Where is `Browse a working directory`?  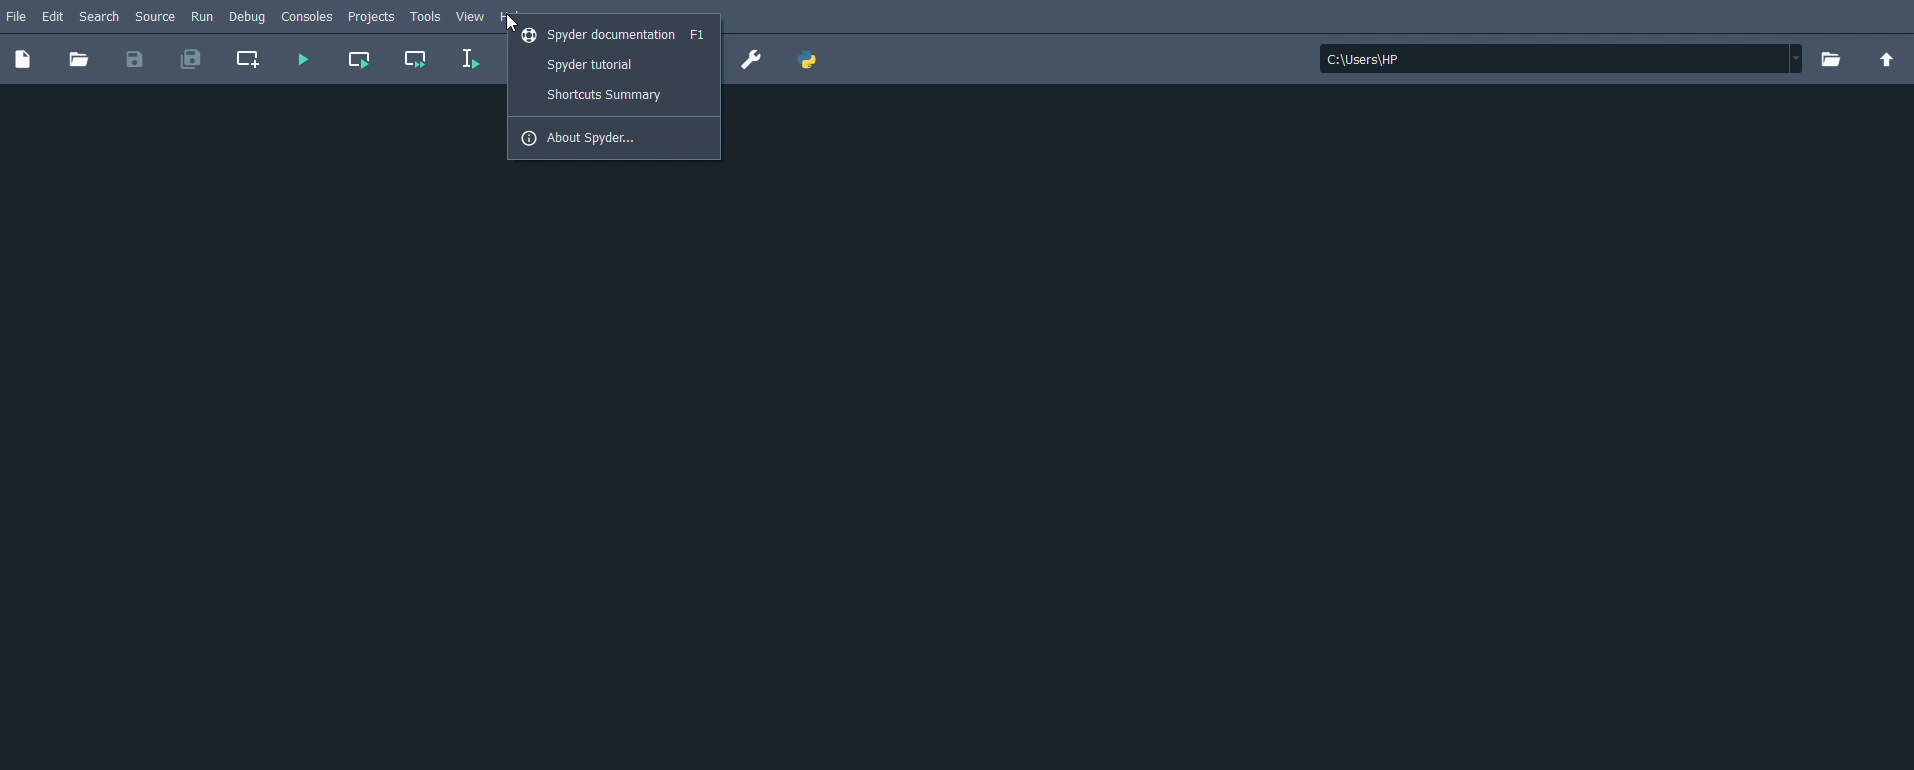
Browse a working directory is located at coordinates (1831, 58).